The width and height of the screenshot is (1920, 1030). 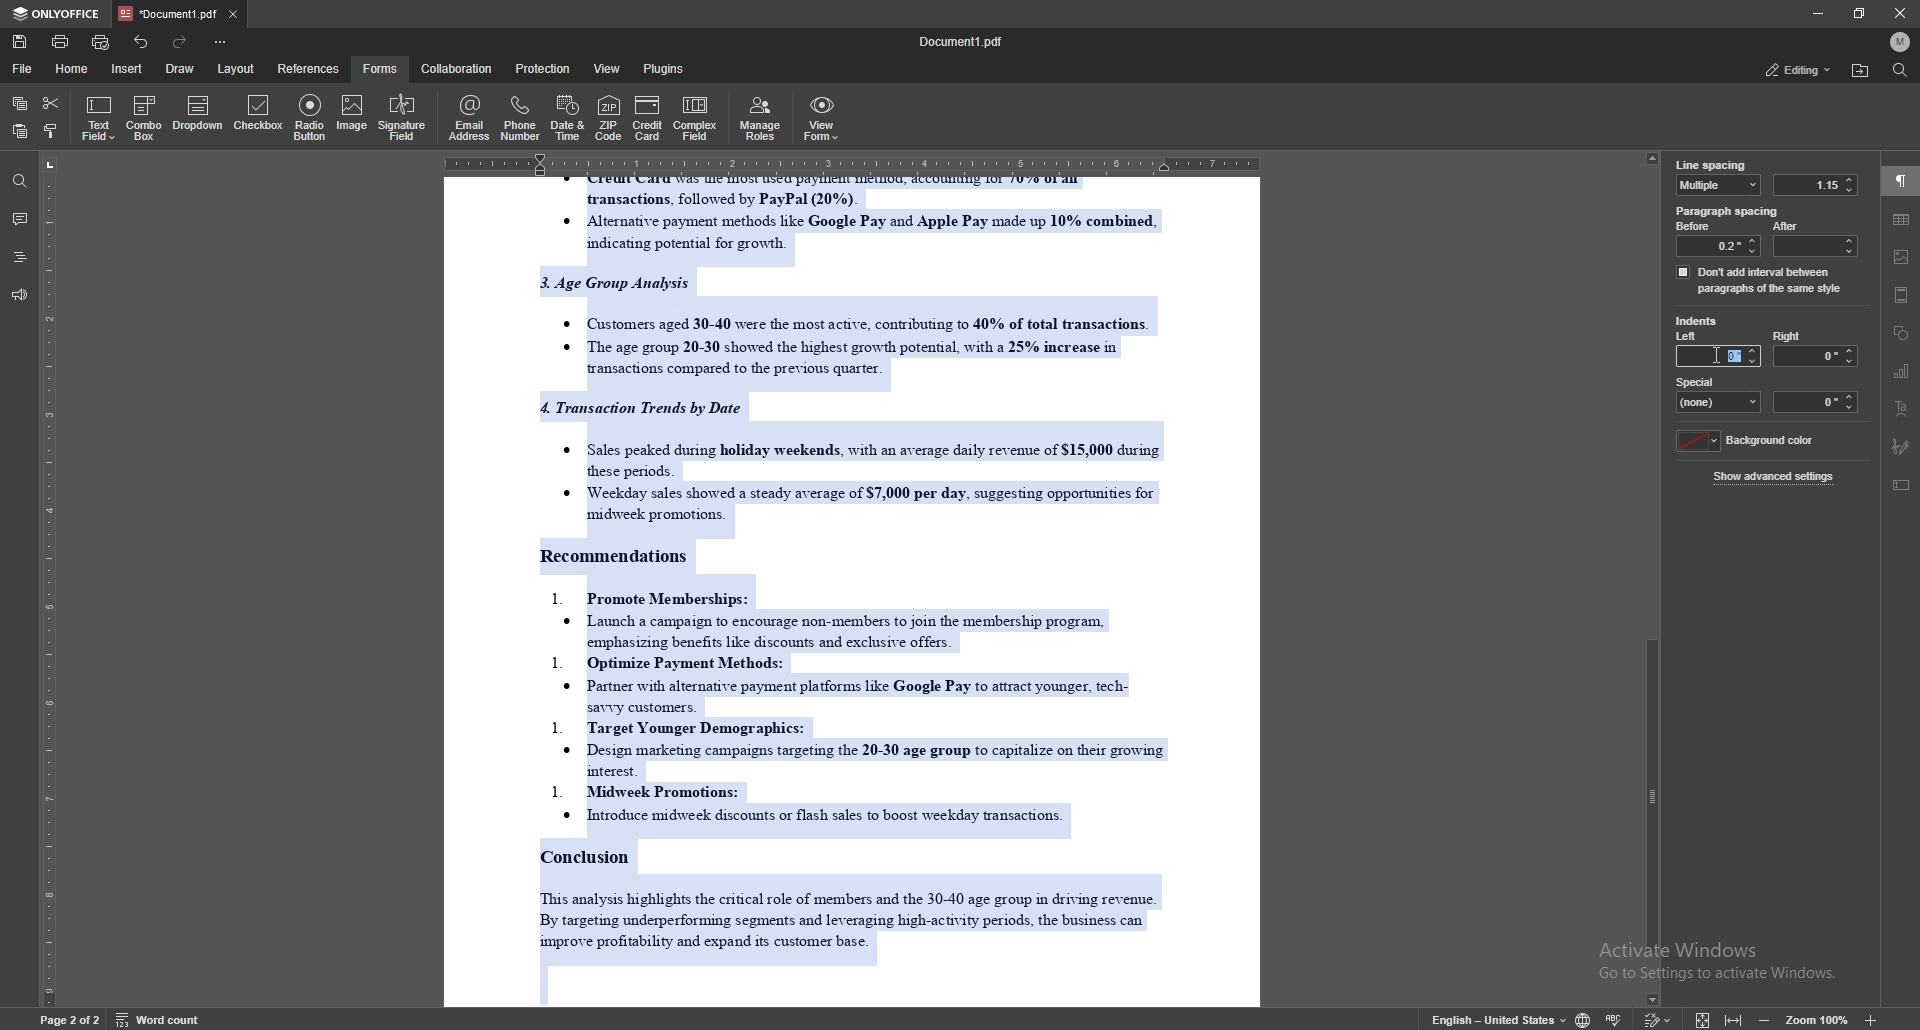 What do you see at coordinates (1900, 41) in the screenshot?
I see `profile` at bounding box center [1900, 41].